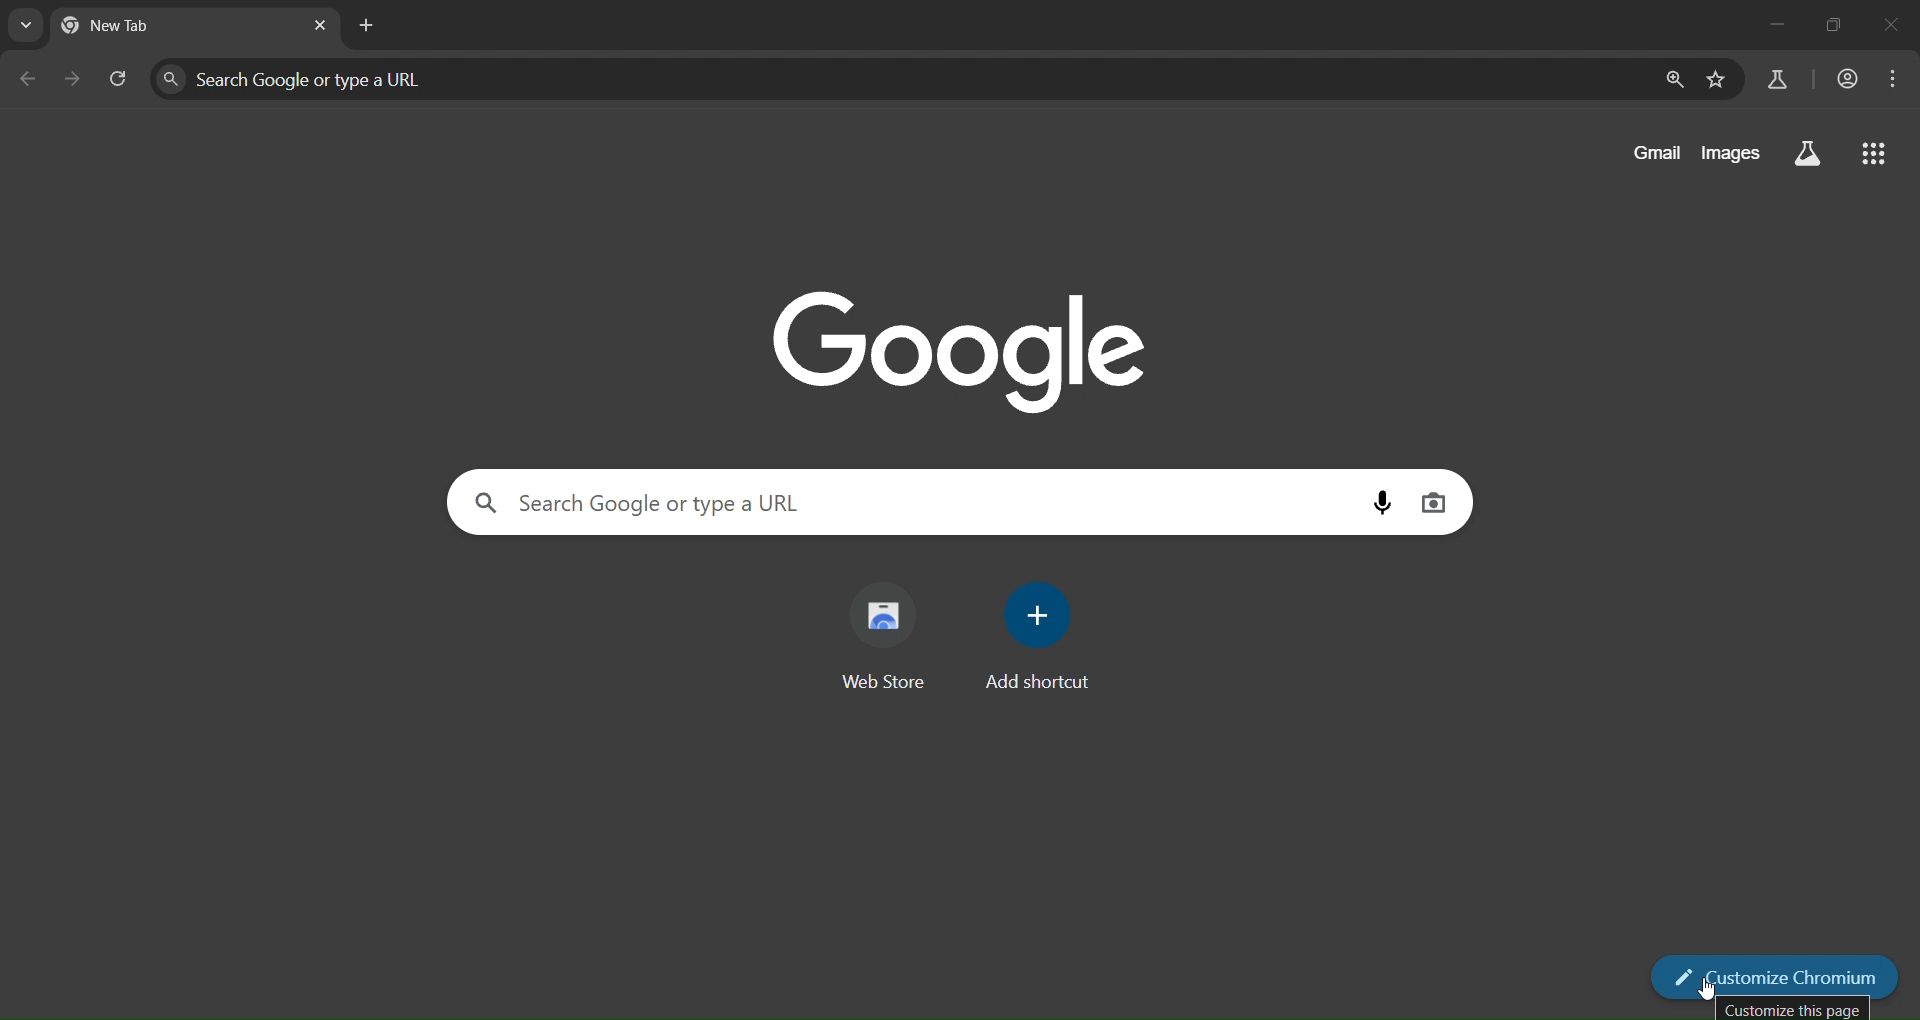 The image size is (1920, 1020). I want to click on customize chromium, so click(1778, 974).